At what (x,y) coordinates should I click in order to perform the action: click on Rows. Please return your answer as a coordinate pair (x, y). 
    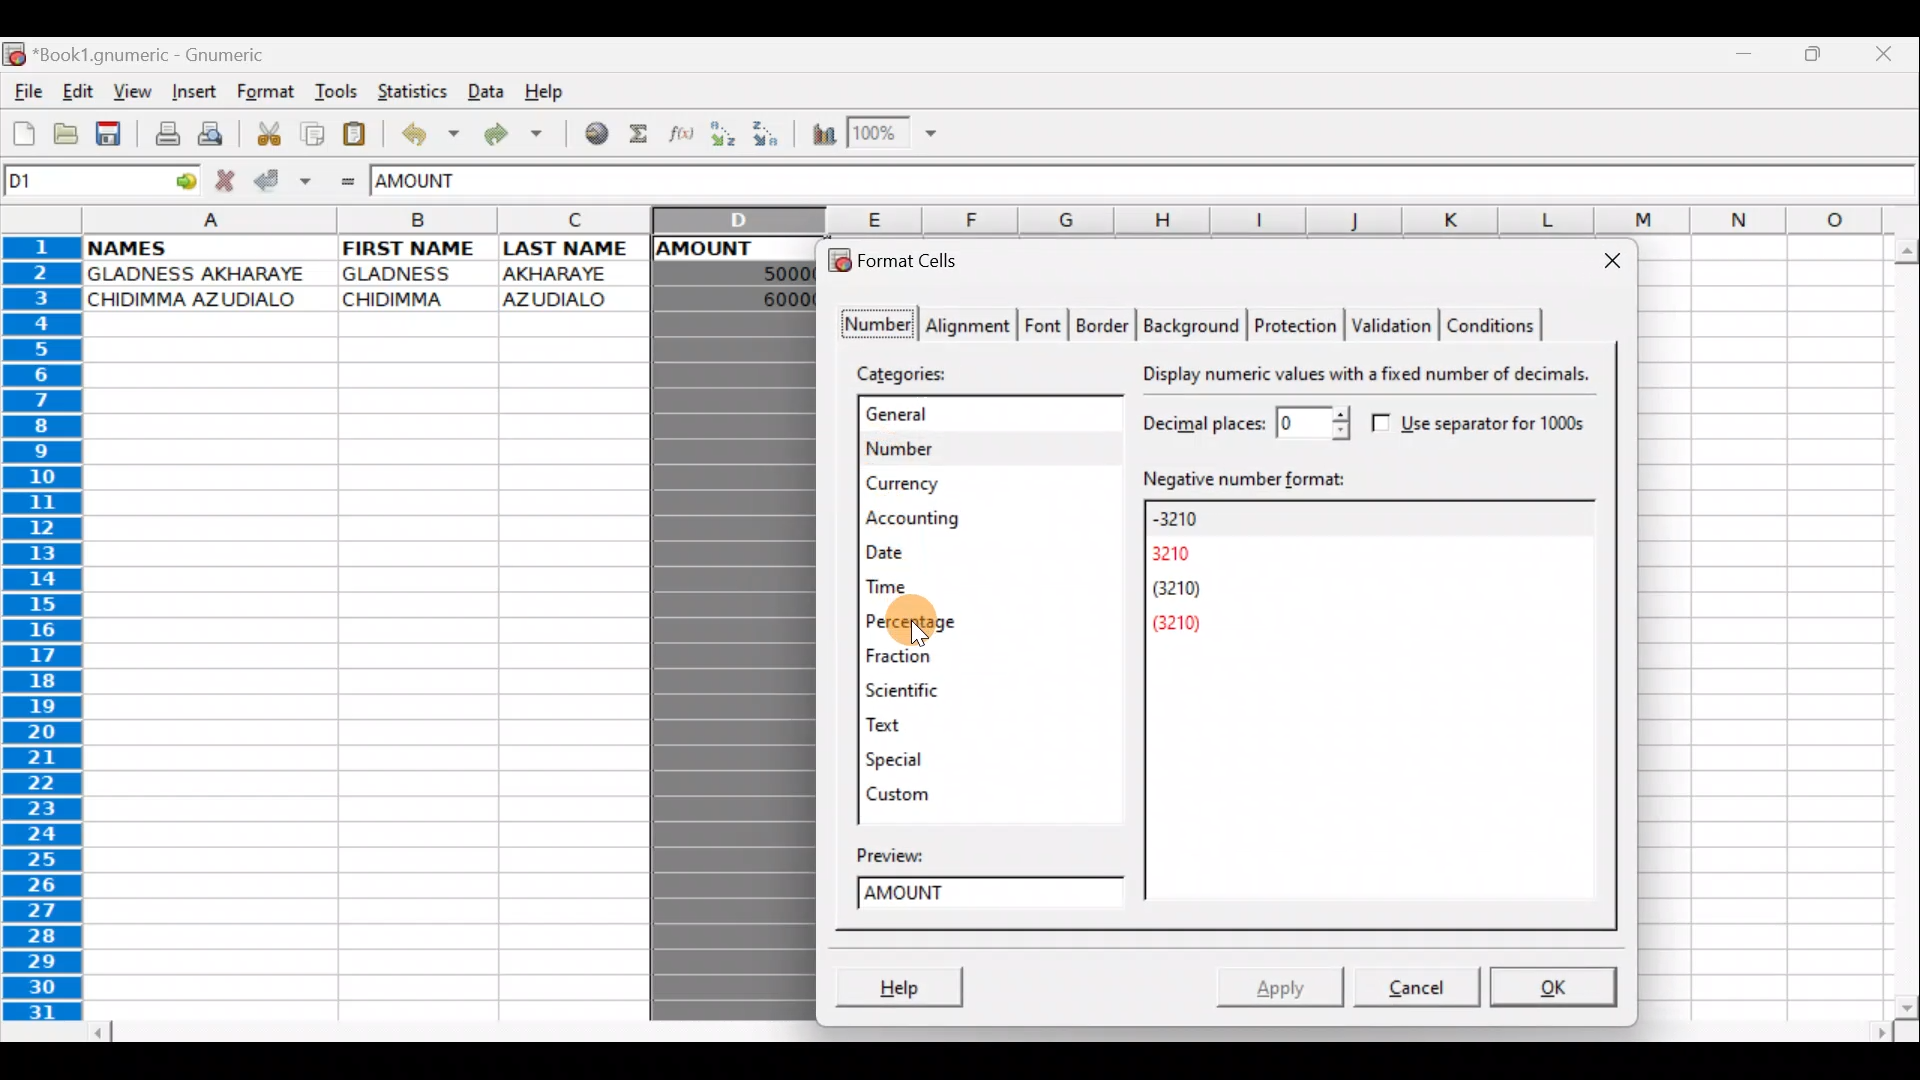
    Looking at the image, I should click on (50, 633).